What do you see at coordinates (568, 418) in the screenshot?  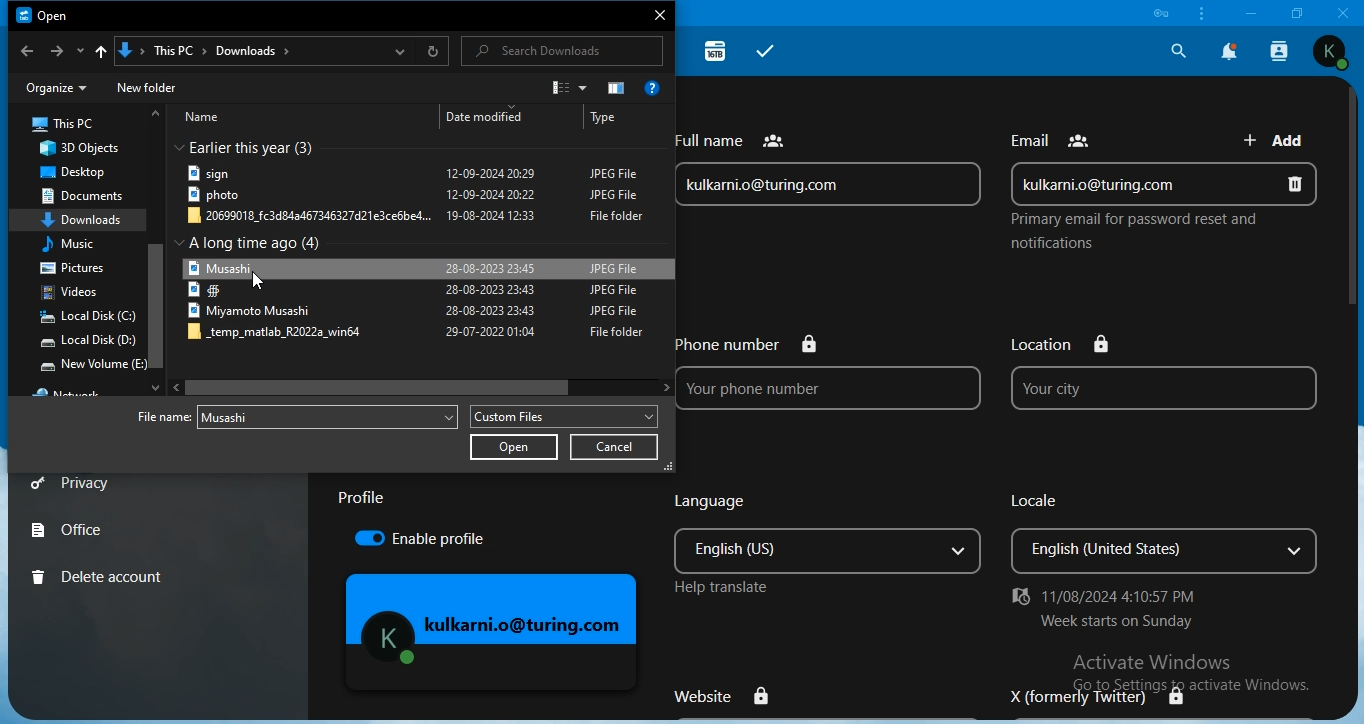 I see `custom files` at bounding box center [568, 418].